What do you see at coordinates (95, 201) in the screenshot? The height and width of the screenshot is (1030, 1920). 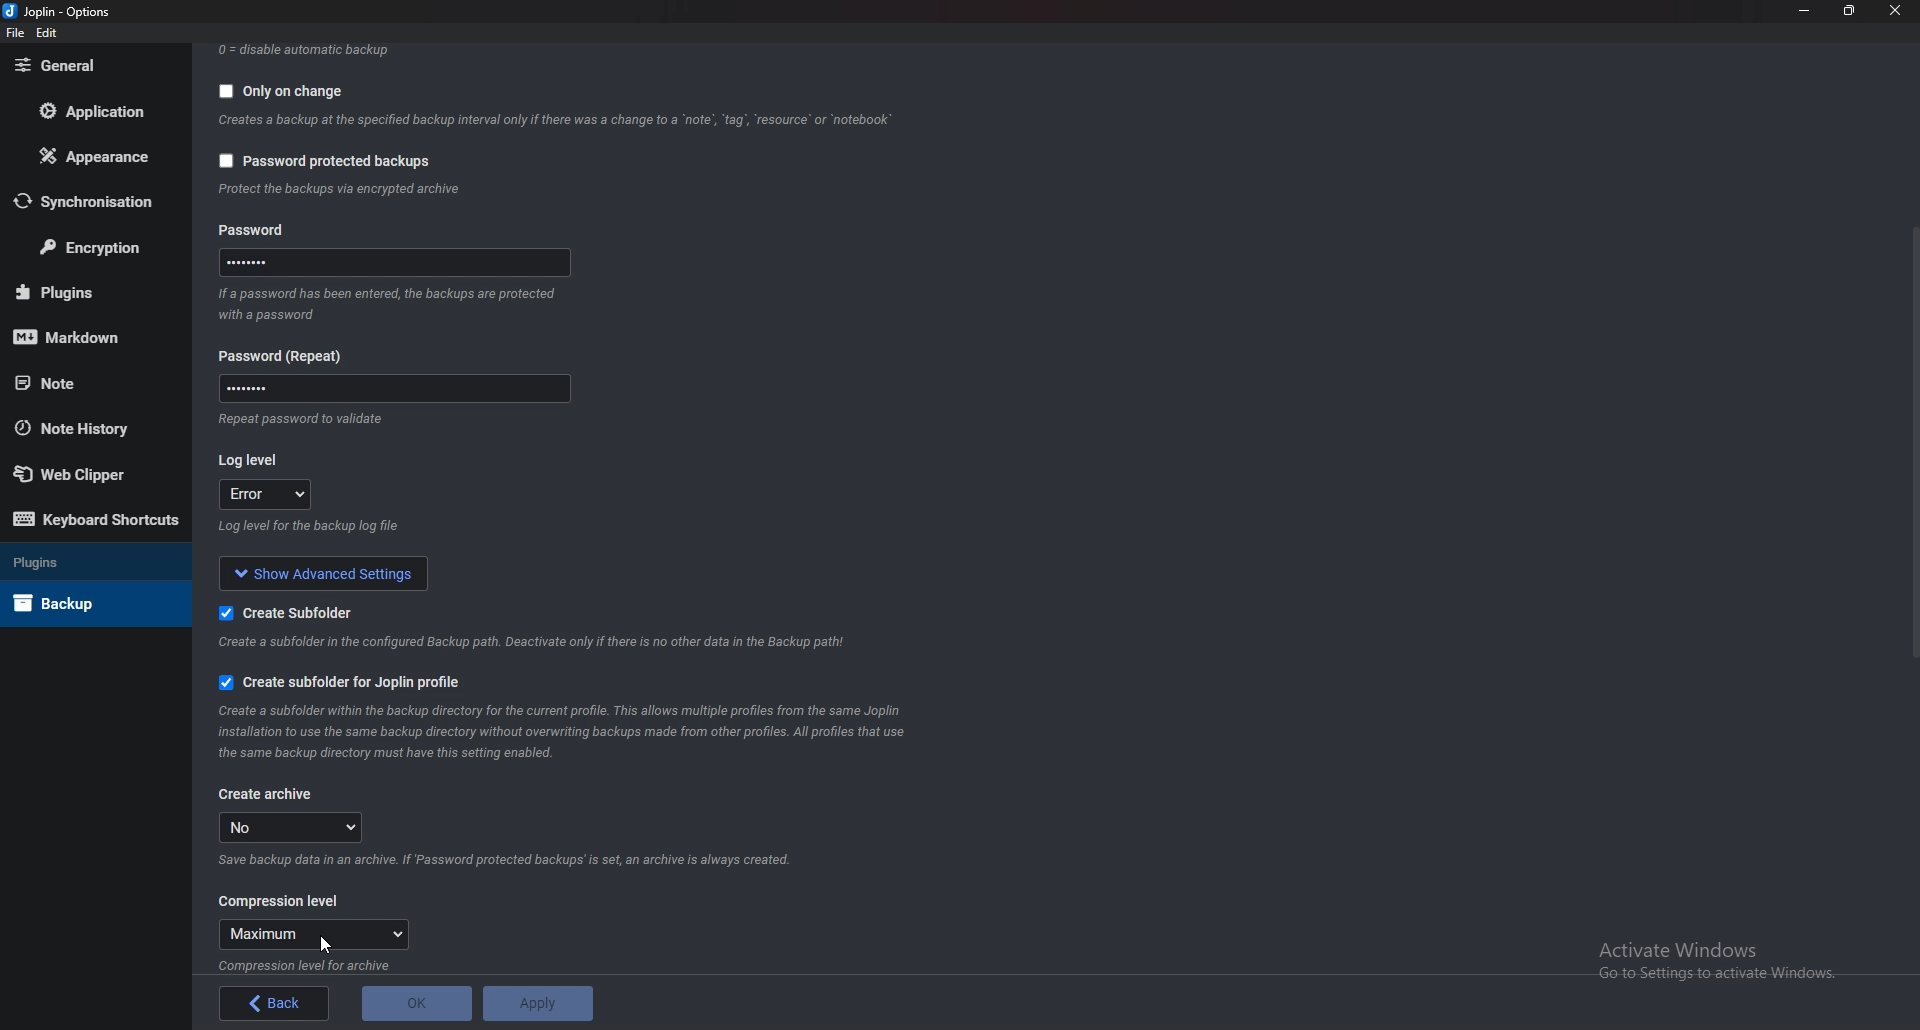 I see `Synchronization` at bounding box center [95, 201].